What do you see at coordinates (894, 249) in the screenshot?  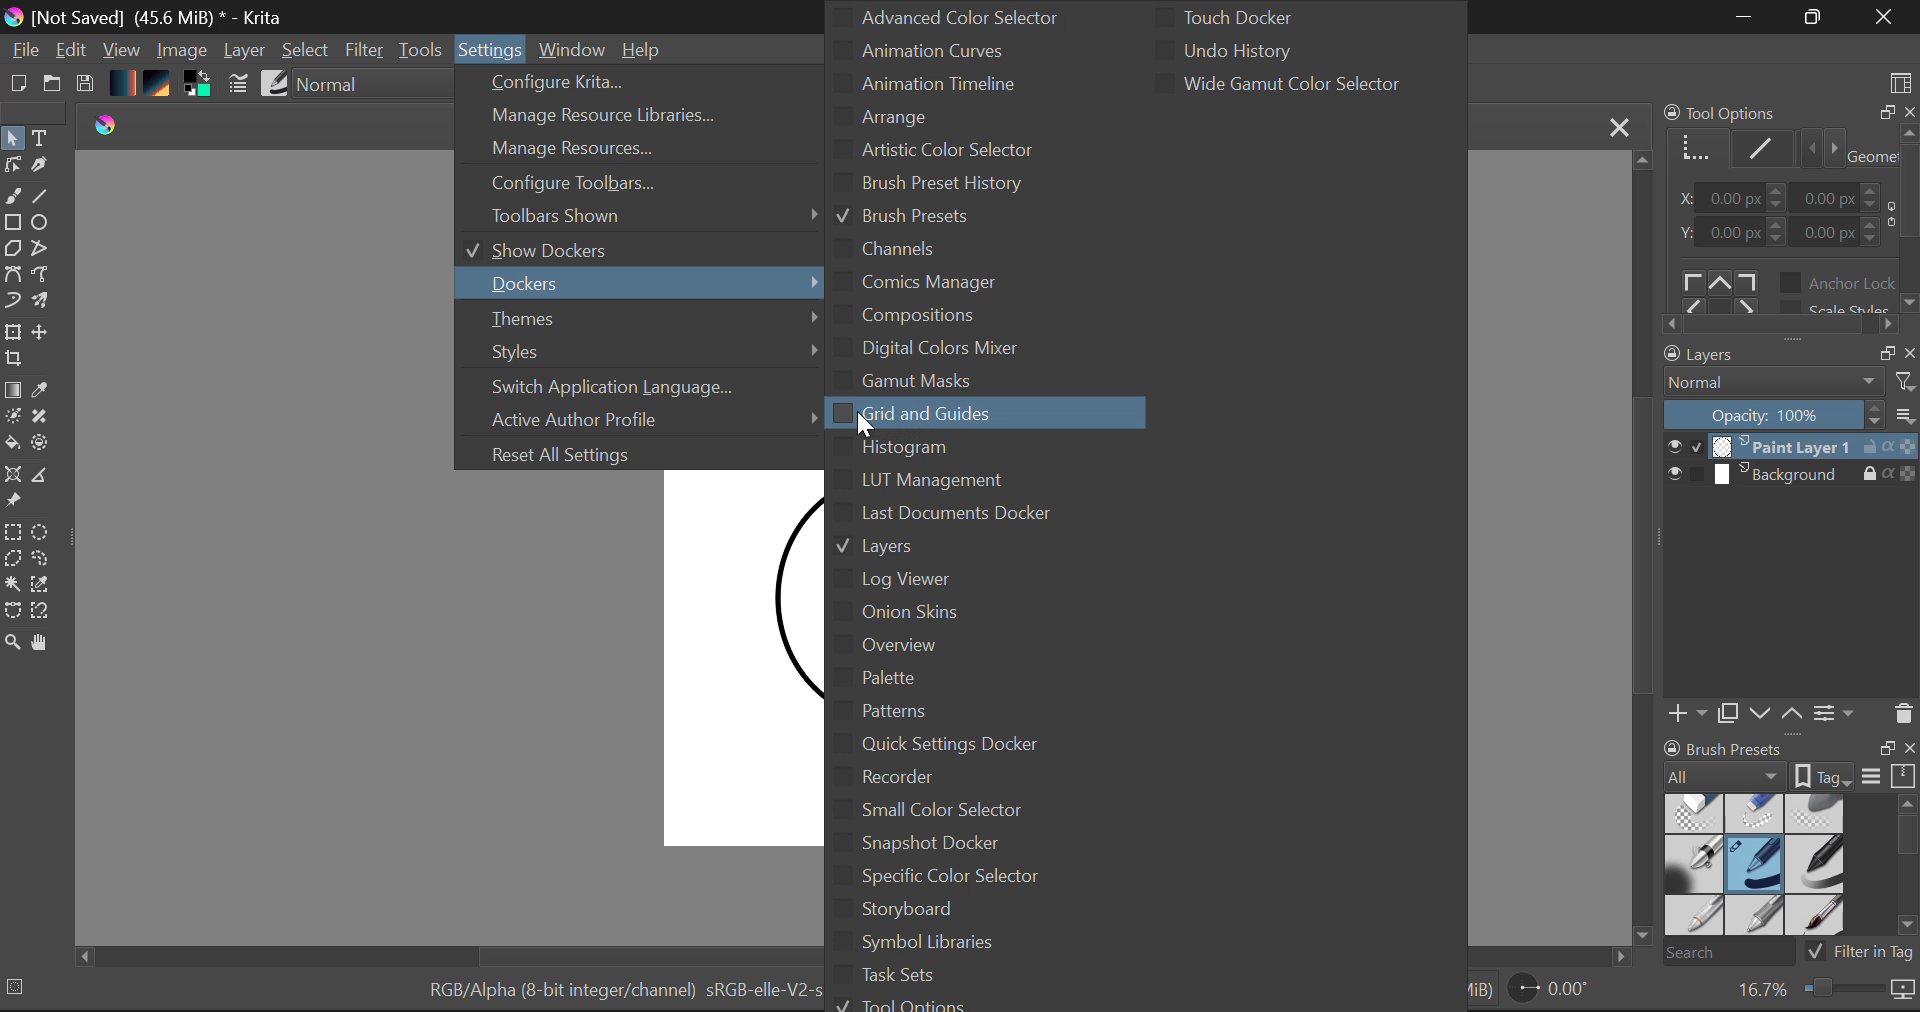 I see `Channels` at bounding box center [894, 249].